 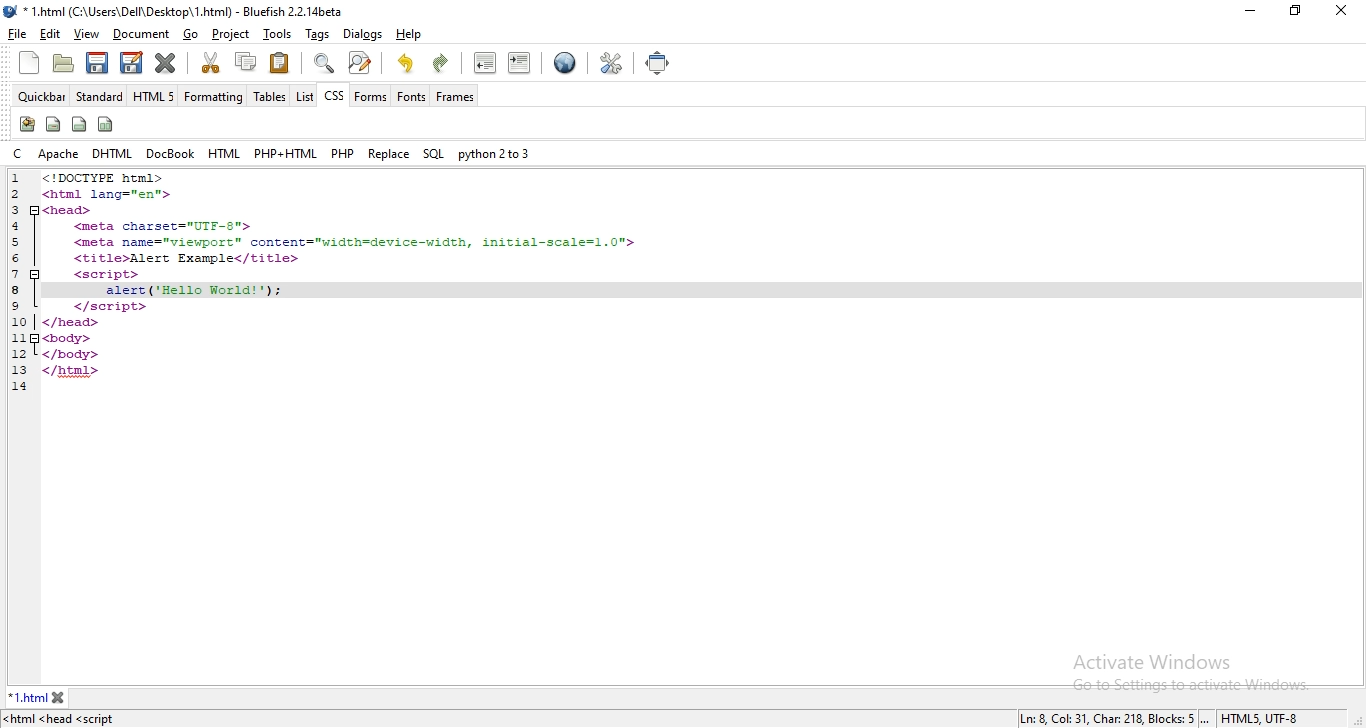 What do you see at coordinates (211, 63) in the screenshot?
I see `cut` at bounding box center [211, 63].